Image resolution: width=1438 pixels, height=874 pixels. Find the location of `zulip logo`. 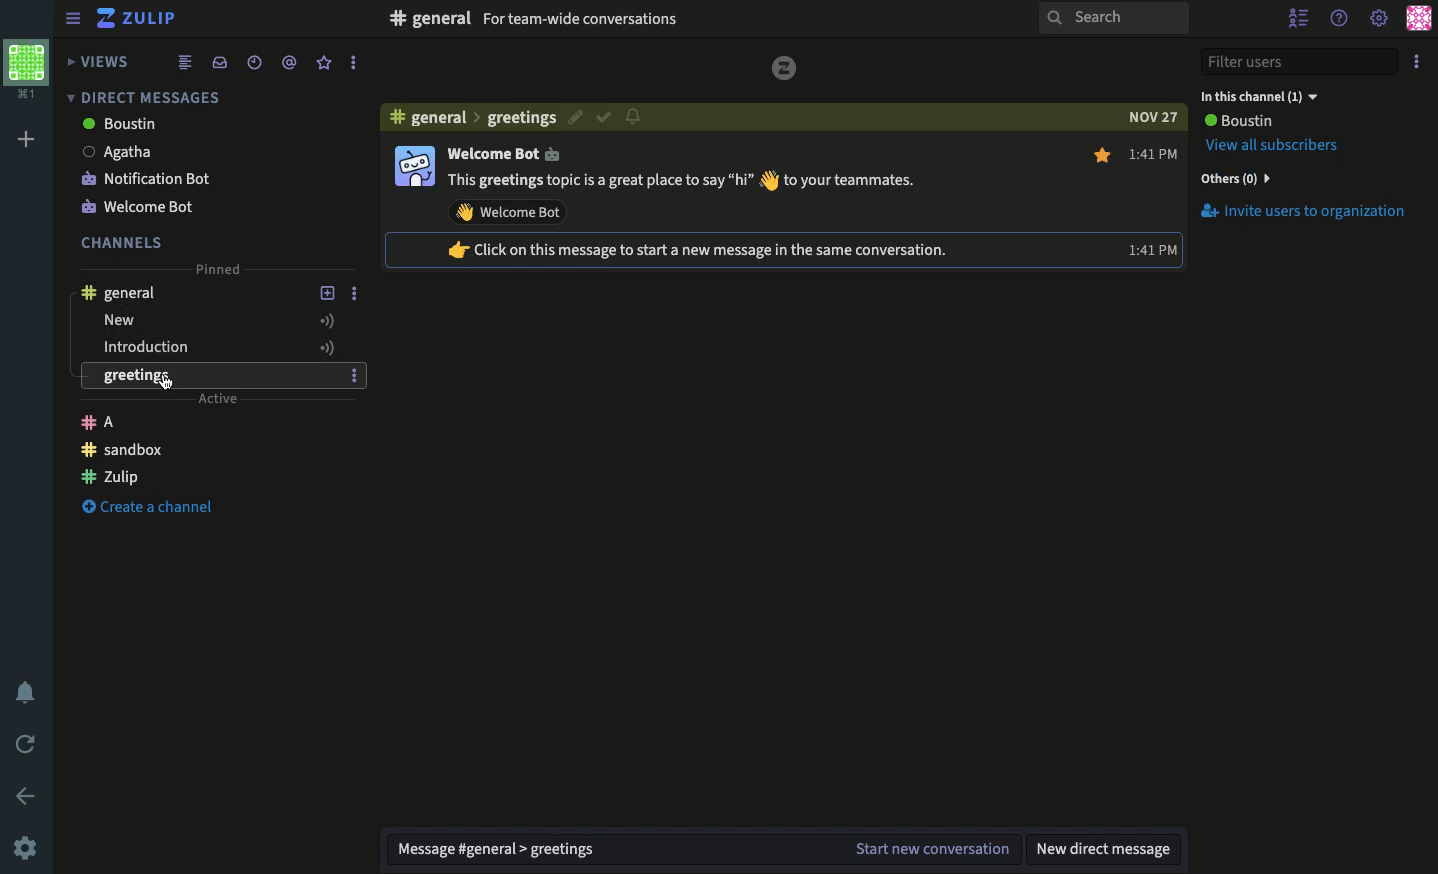

zulip logo is located at coordinates (785, 68).